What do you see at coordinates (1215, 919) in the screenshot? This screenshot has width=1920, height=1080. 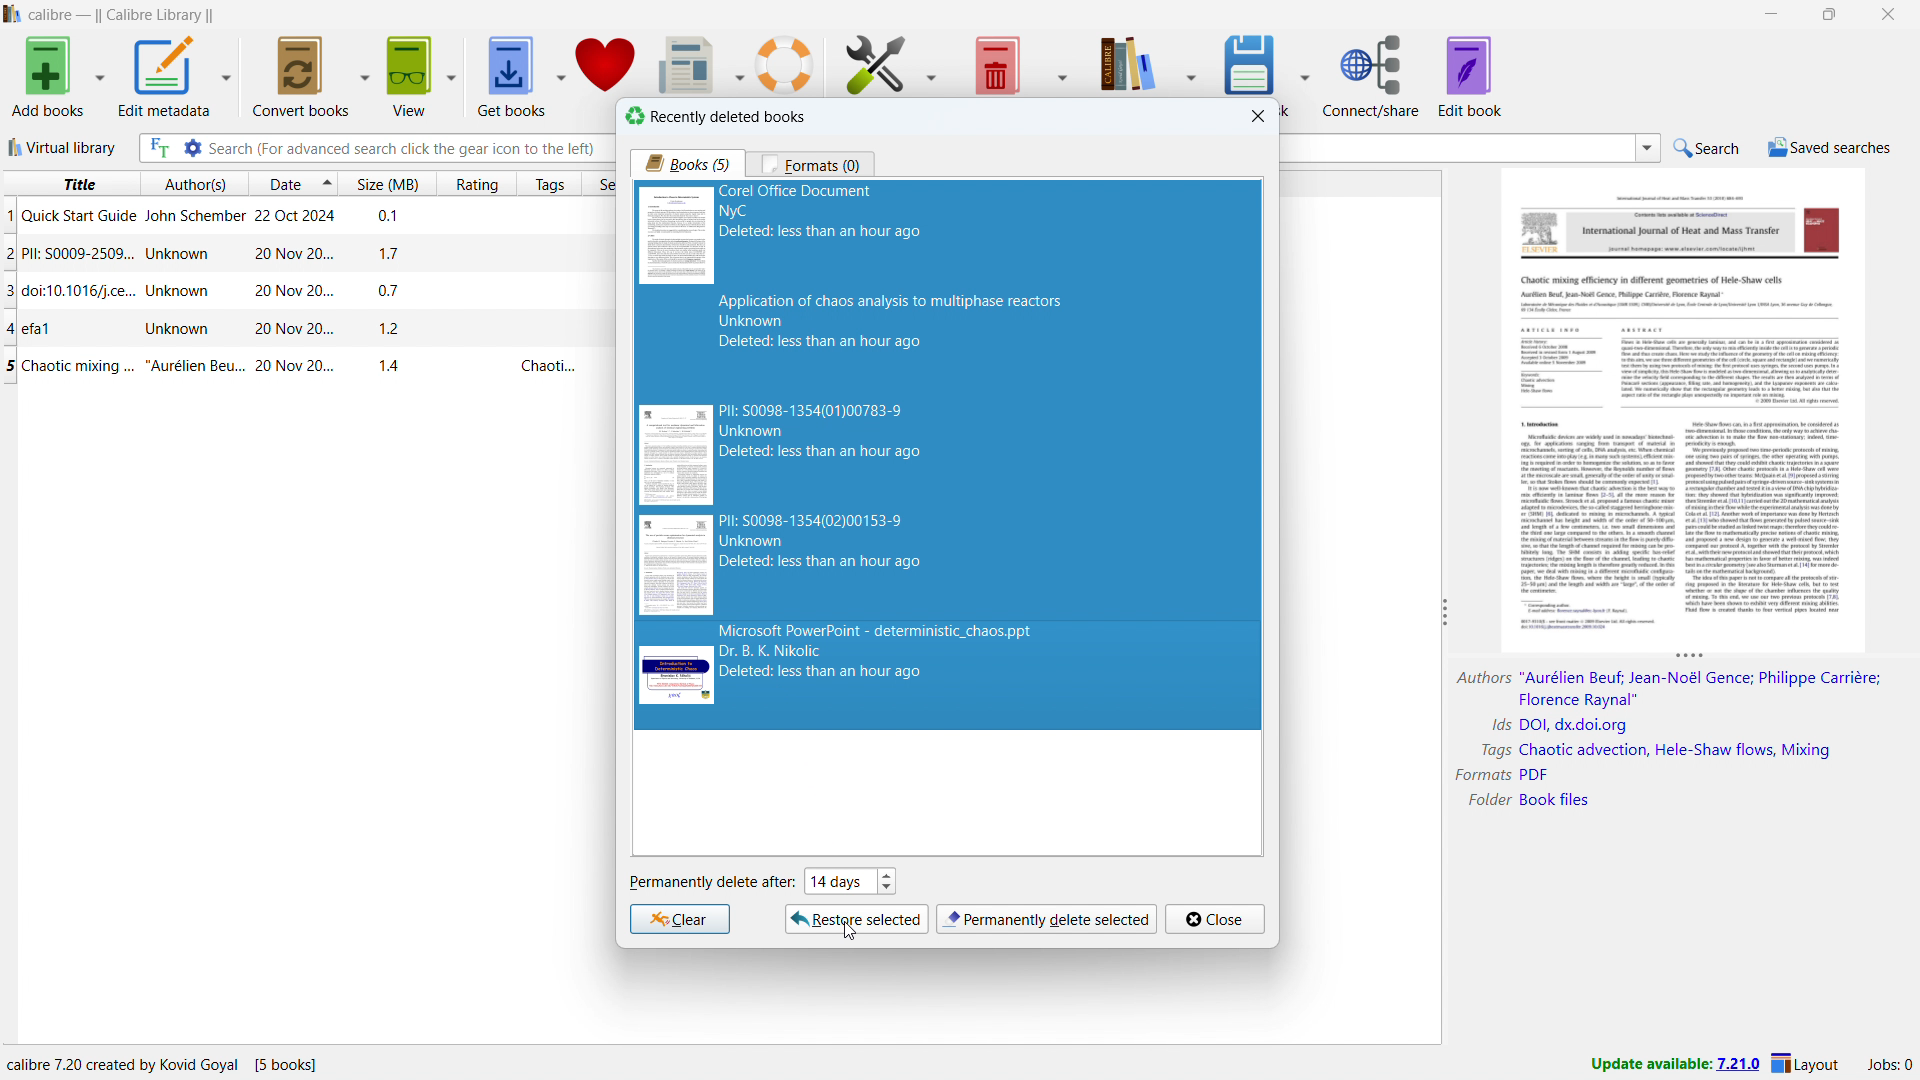 I see `close` at bounding box center [1215, 919].